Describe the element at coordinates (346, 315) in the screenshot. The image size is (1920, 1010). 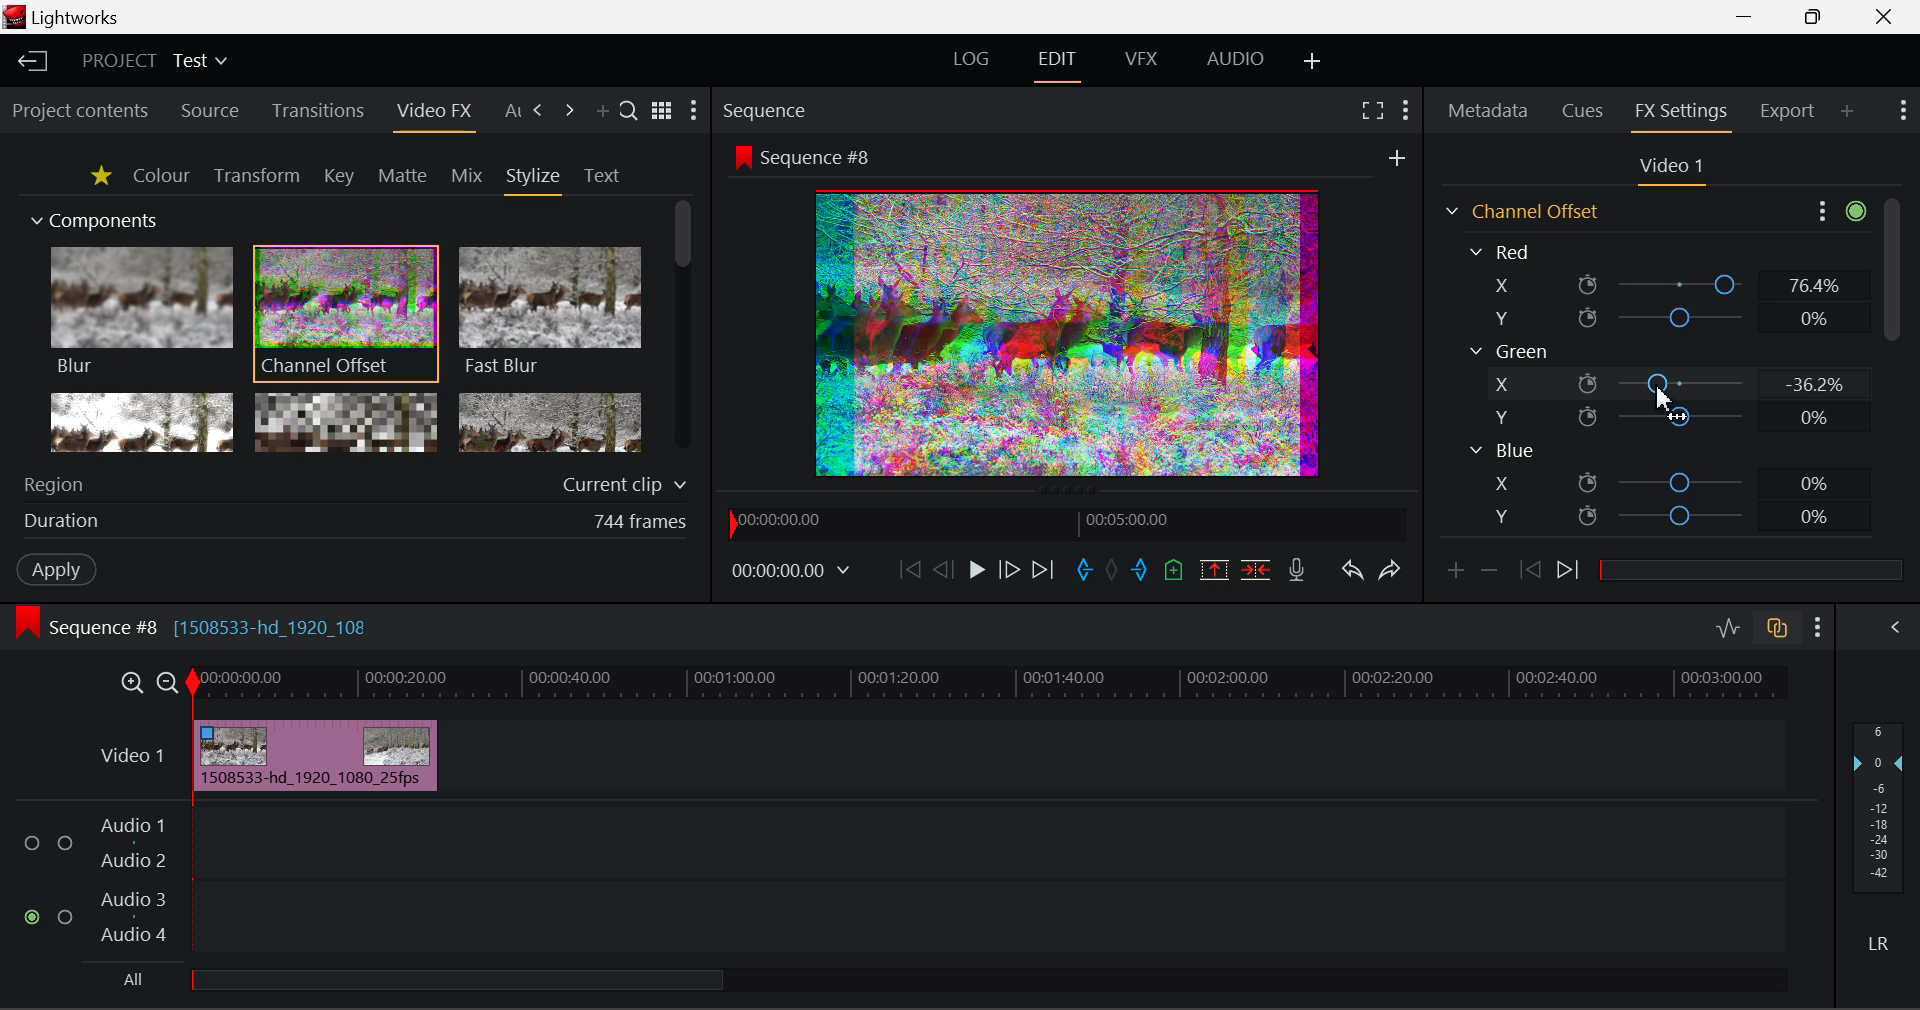
I see `Channel Offset` at that location.